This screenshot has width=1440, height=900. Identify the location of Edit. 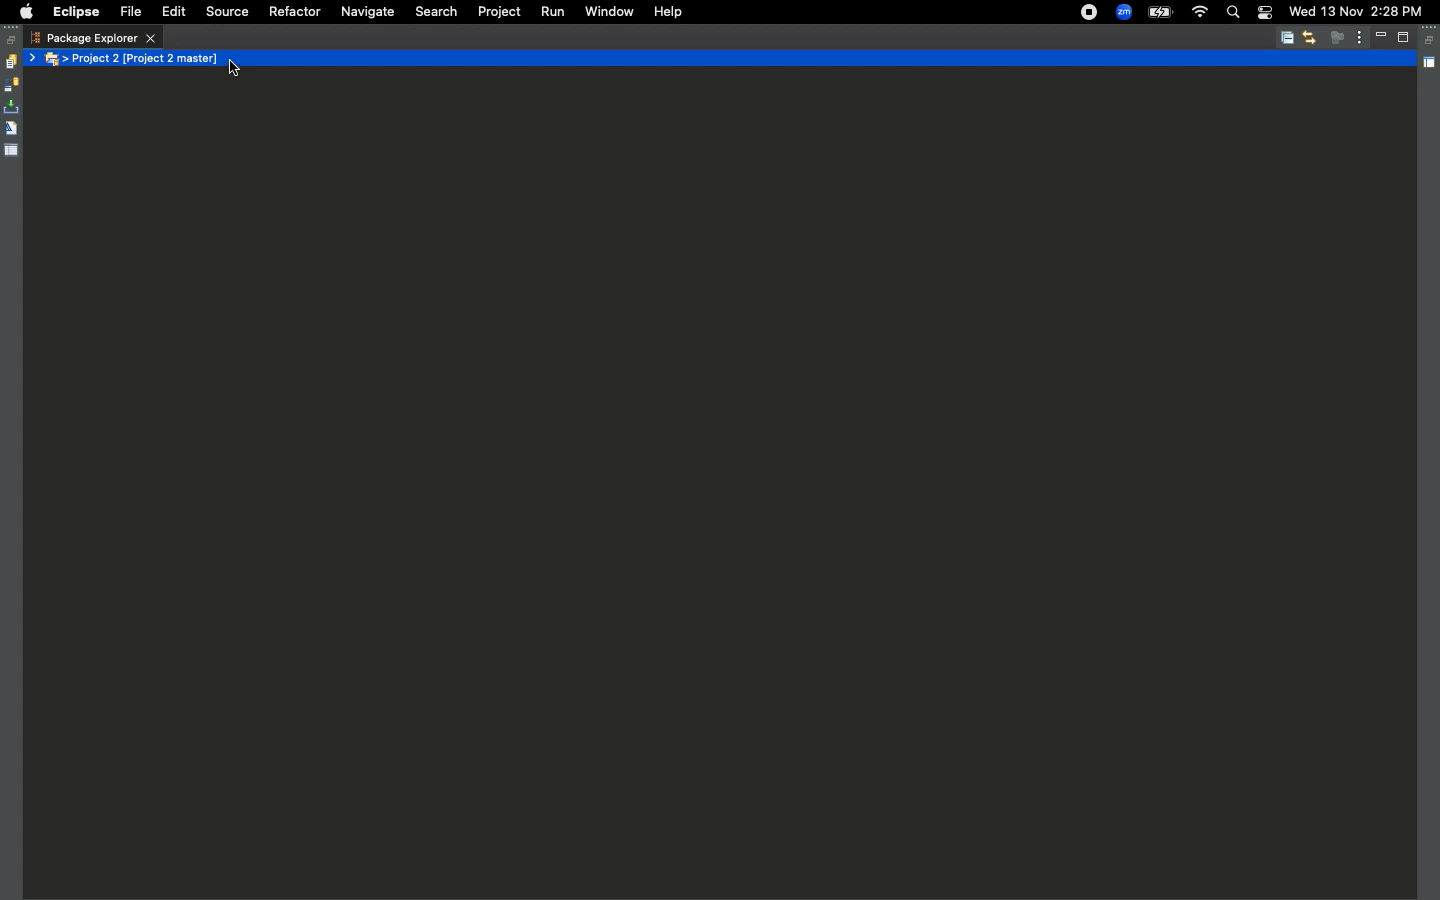
(173, 13).